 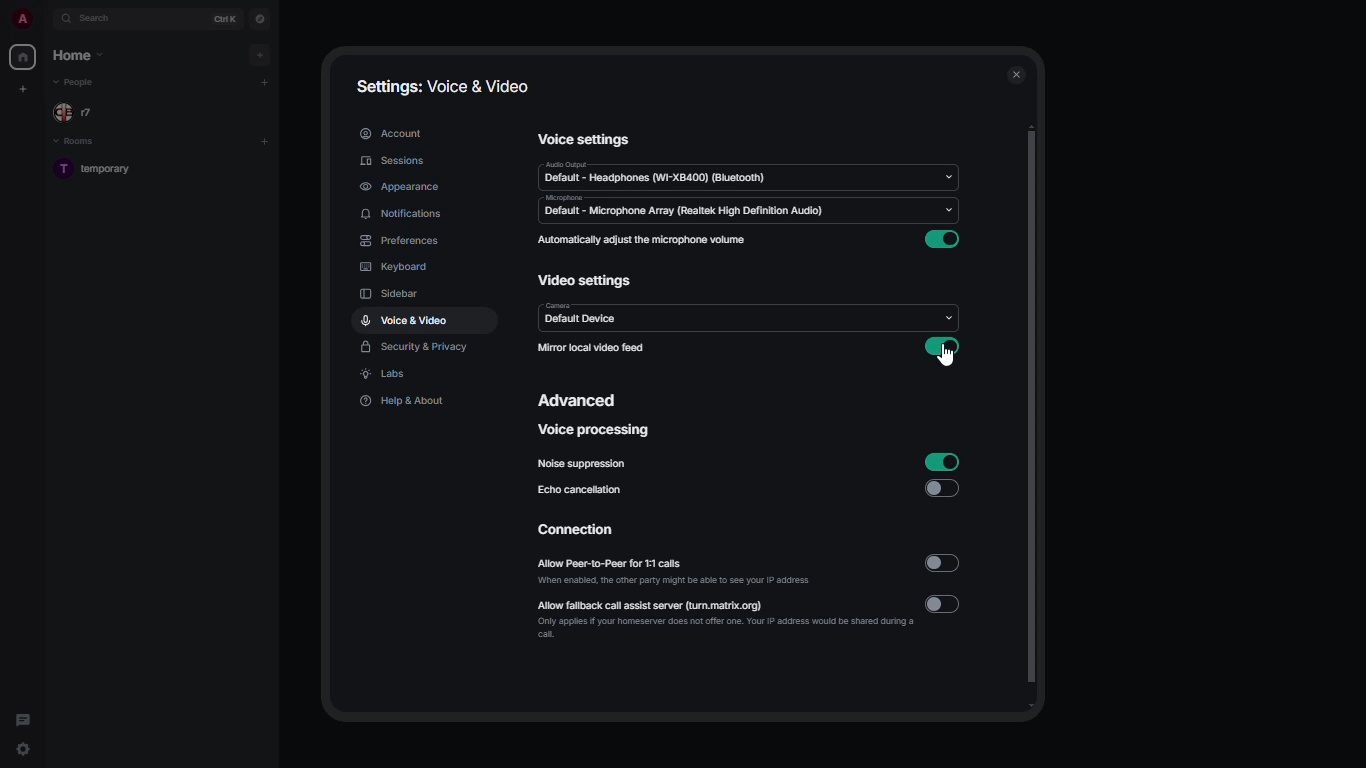 What do you see at coordinates (582, 465) in the screenshot?
I see `noise suppression` at bounding box center [582, 465].